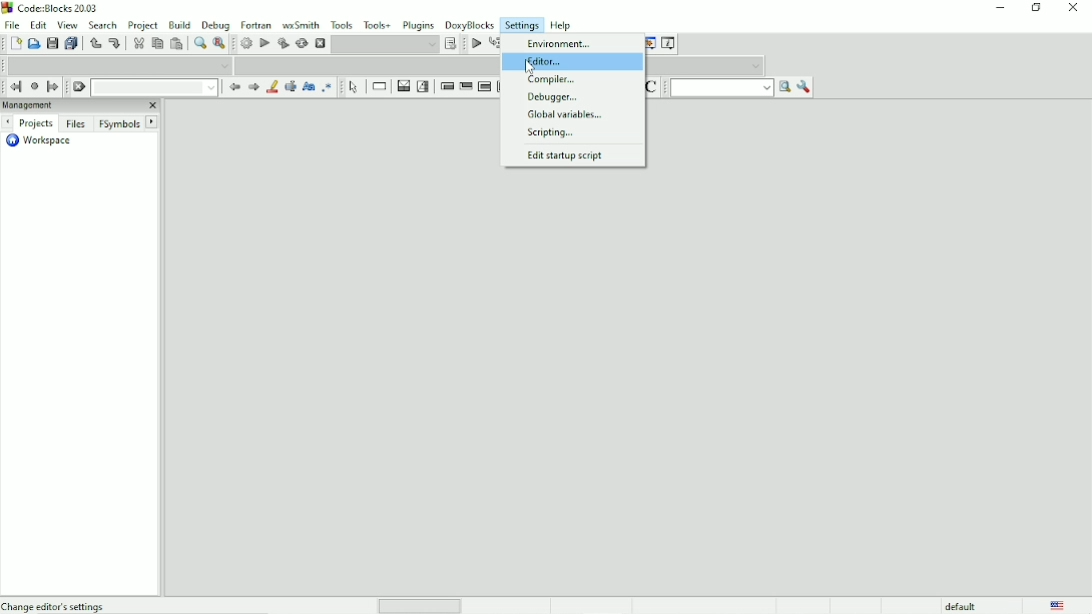 Image resolution: width=1092 pixels, height=614 pixels. Describe the element at coordinates (433, 44) in the screenshot. I see `Drop down` at that location.